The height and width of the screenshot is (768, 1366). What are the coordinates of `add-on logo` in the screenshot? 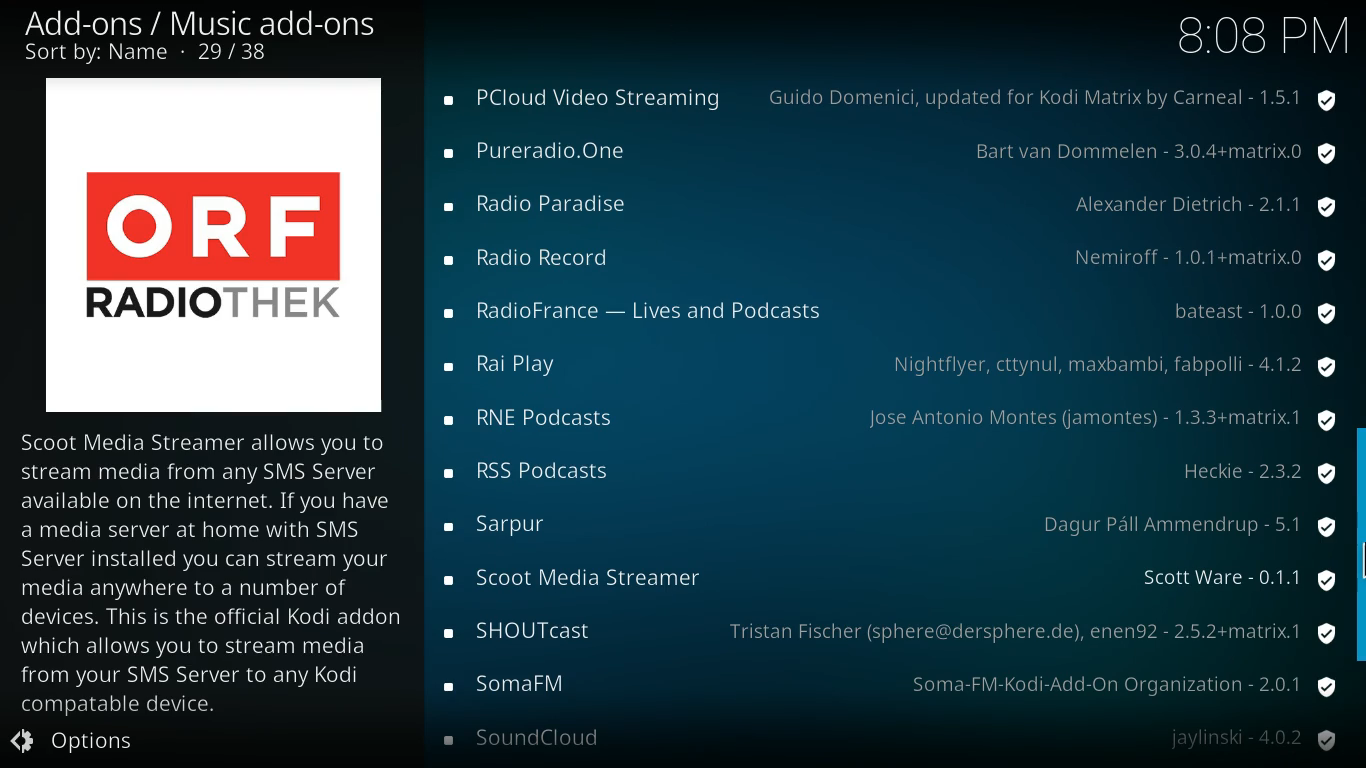 It's located at (206, 244).